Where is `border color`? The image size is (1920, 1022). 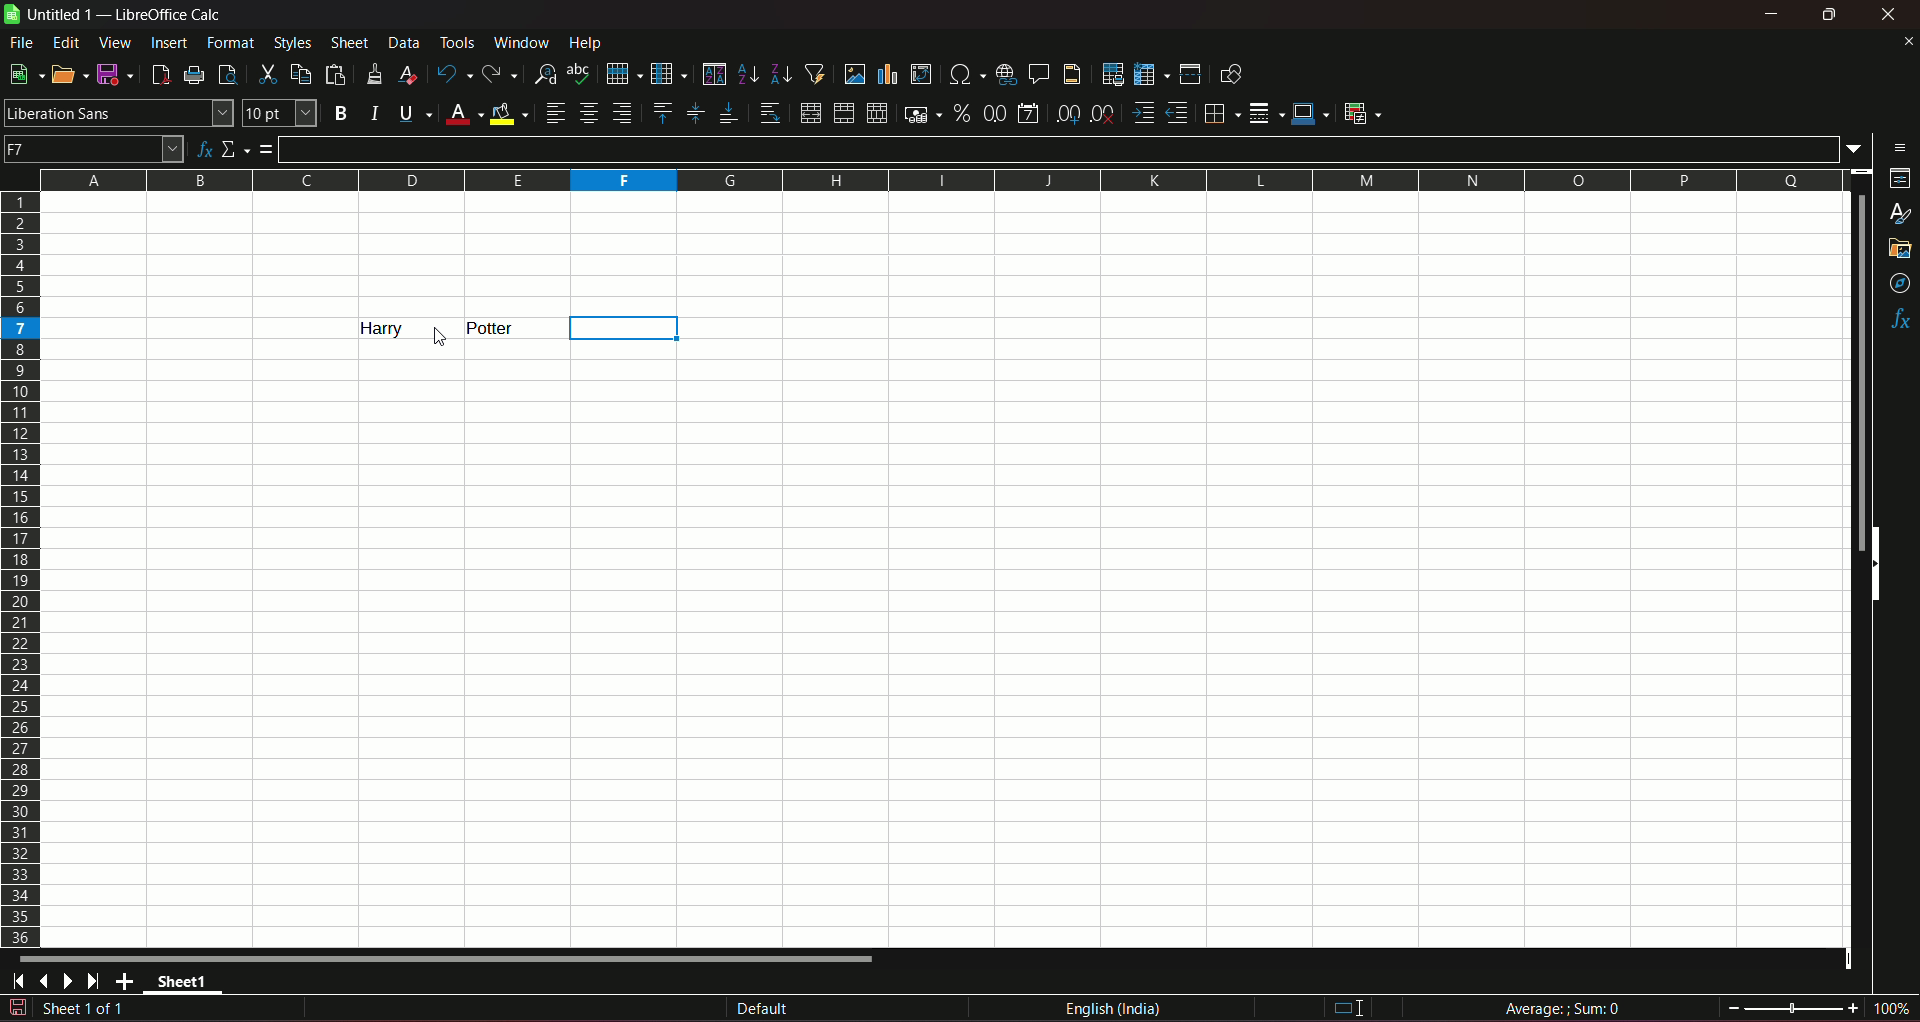 border color is located at coordinates (1311, 112).